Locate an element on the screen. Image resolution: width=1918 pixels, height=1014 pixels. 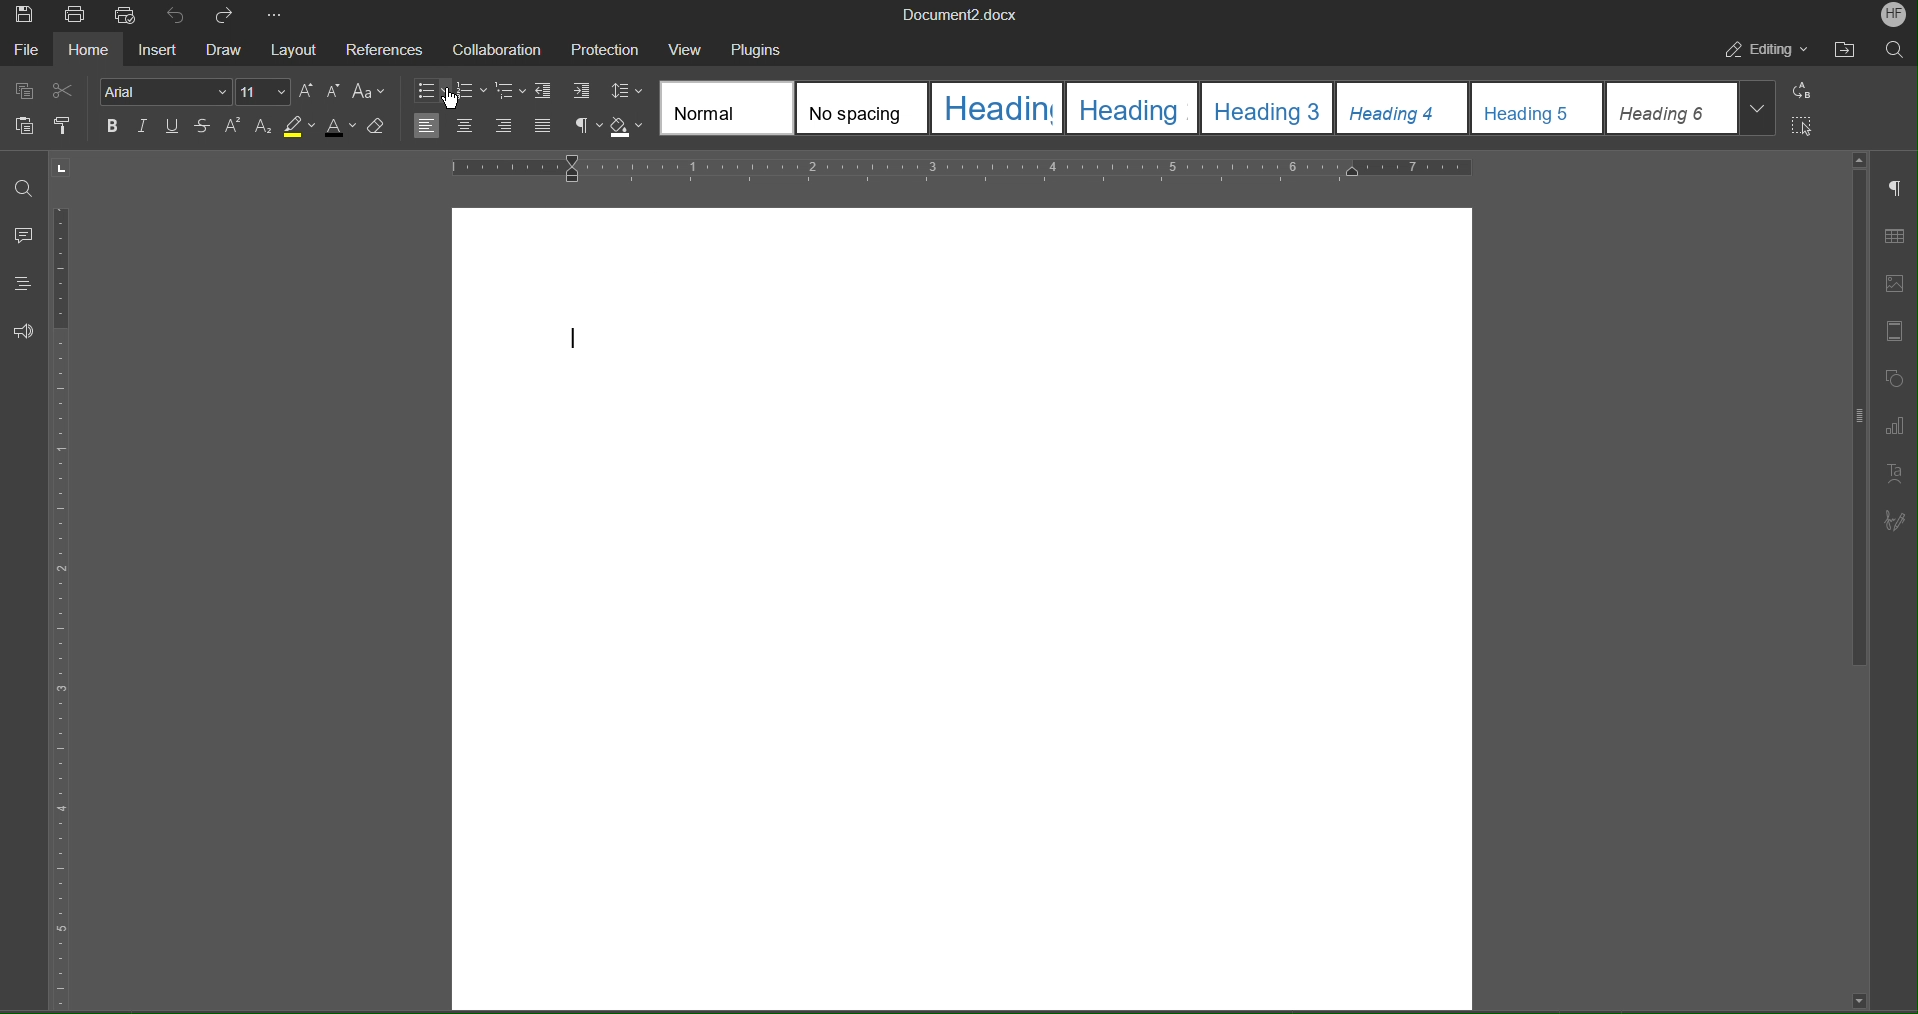
Insert is located at coordinates (159, 51).